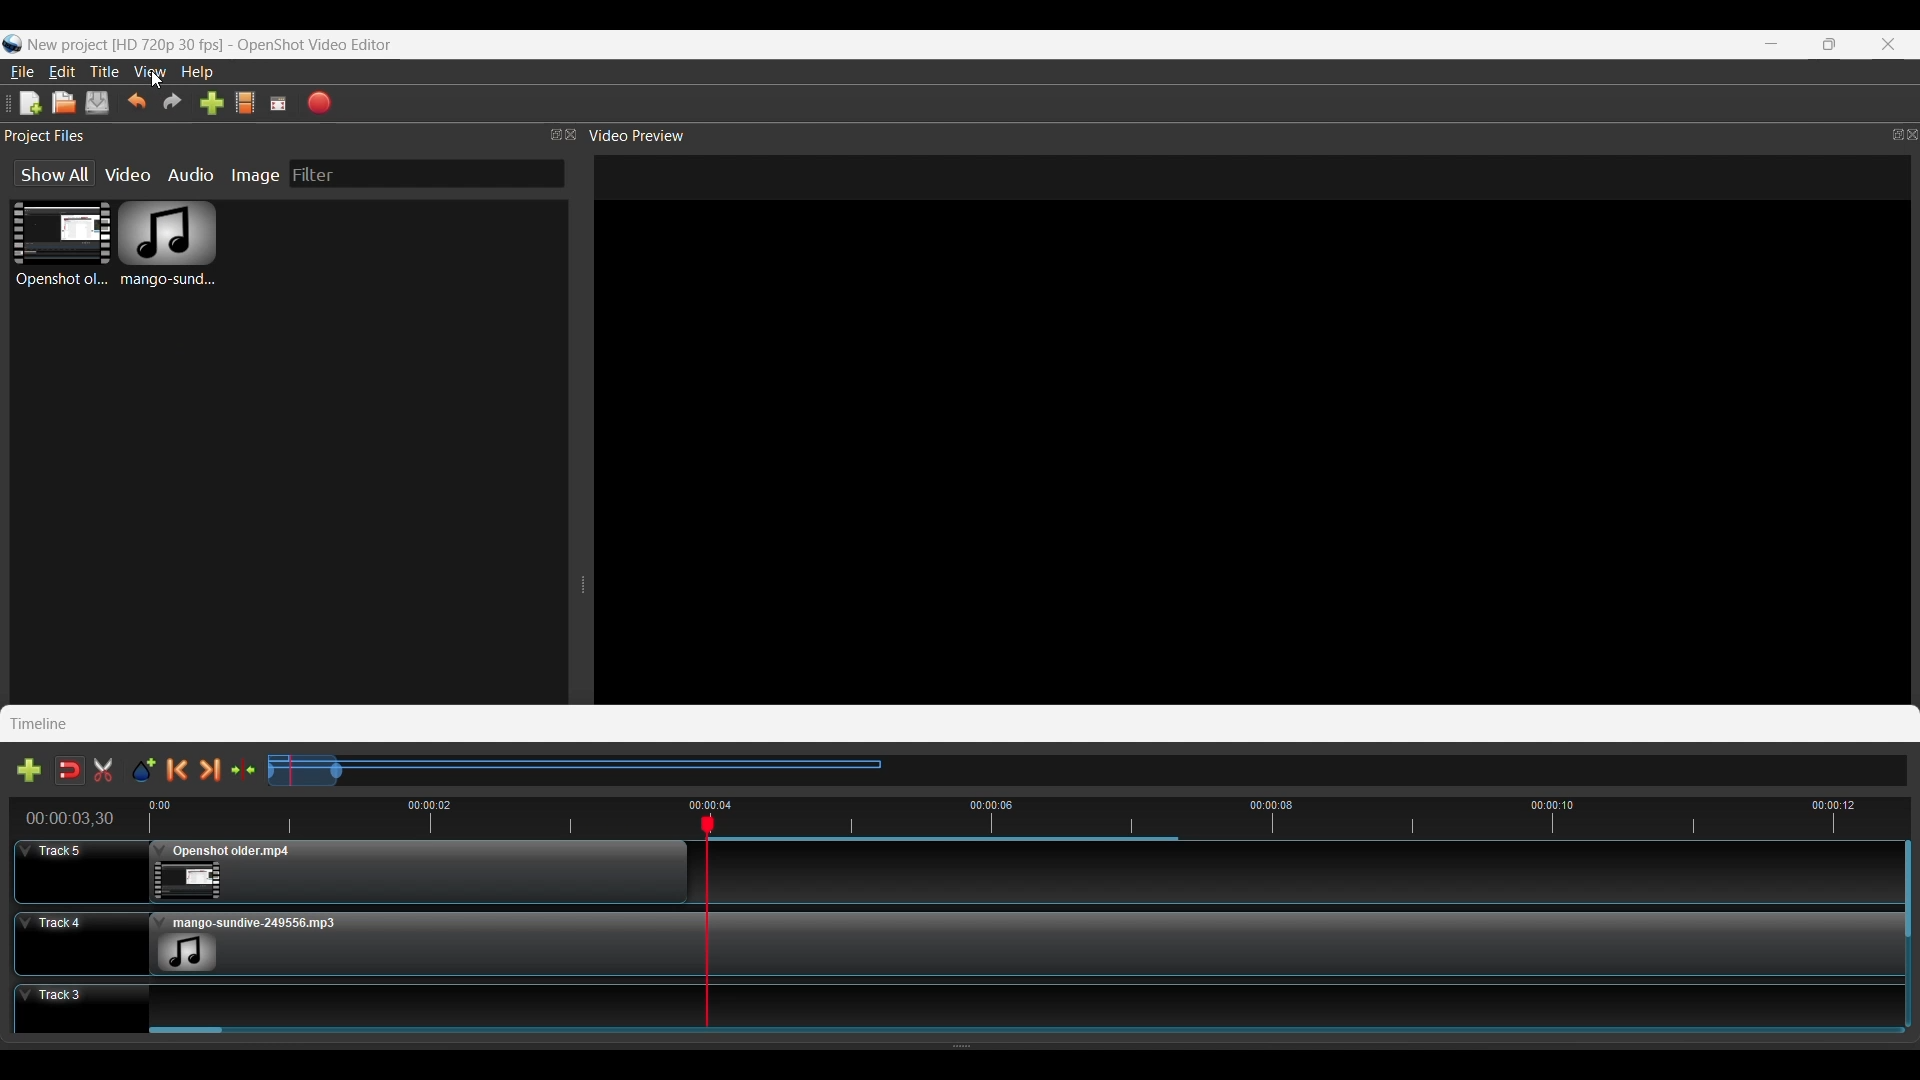 This screenshot has width=1920, height=1080. I want to click on Previous Marker, so click(178, 770).